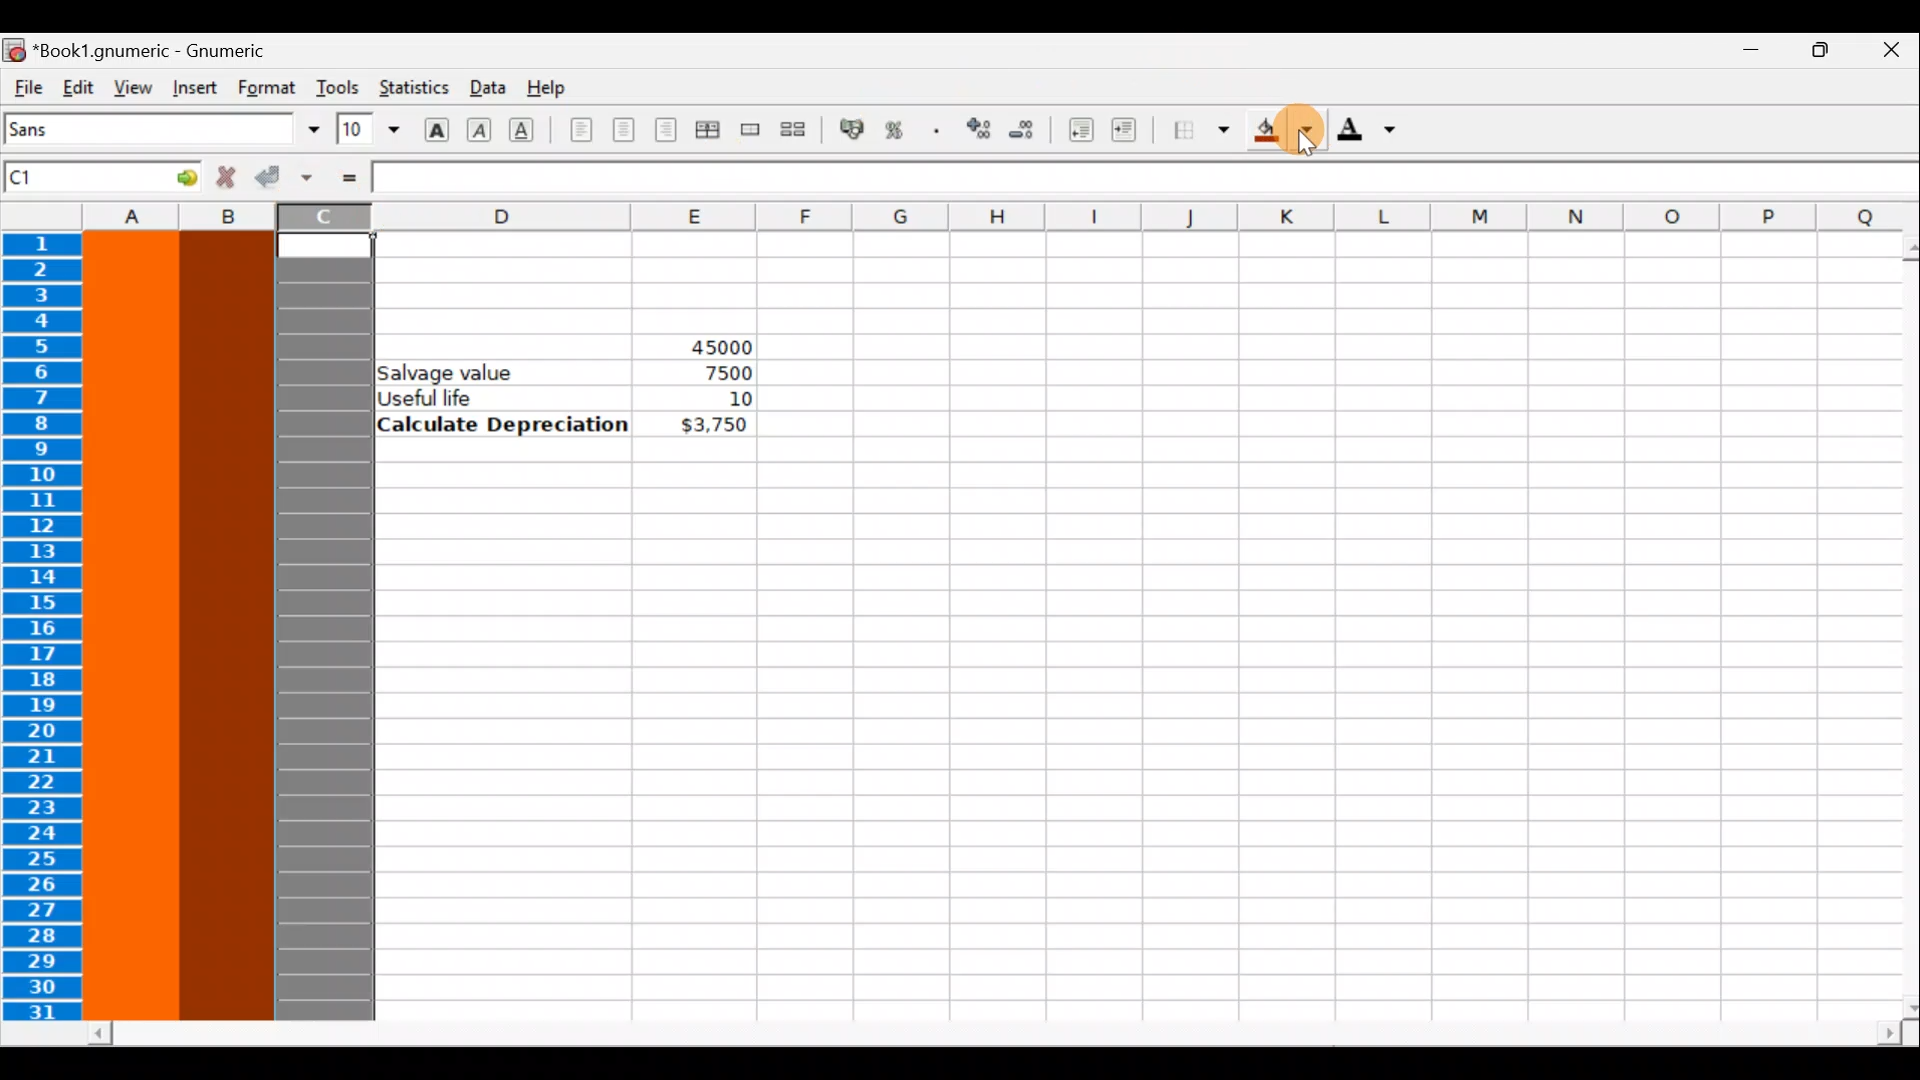 The image size is (1920, 1080). What do you see at coordinates (707, 133) in the screenshot?
I see `Centre horizontally across selection` at bounding box center [707, 133].